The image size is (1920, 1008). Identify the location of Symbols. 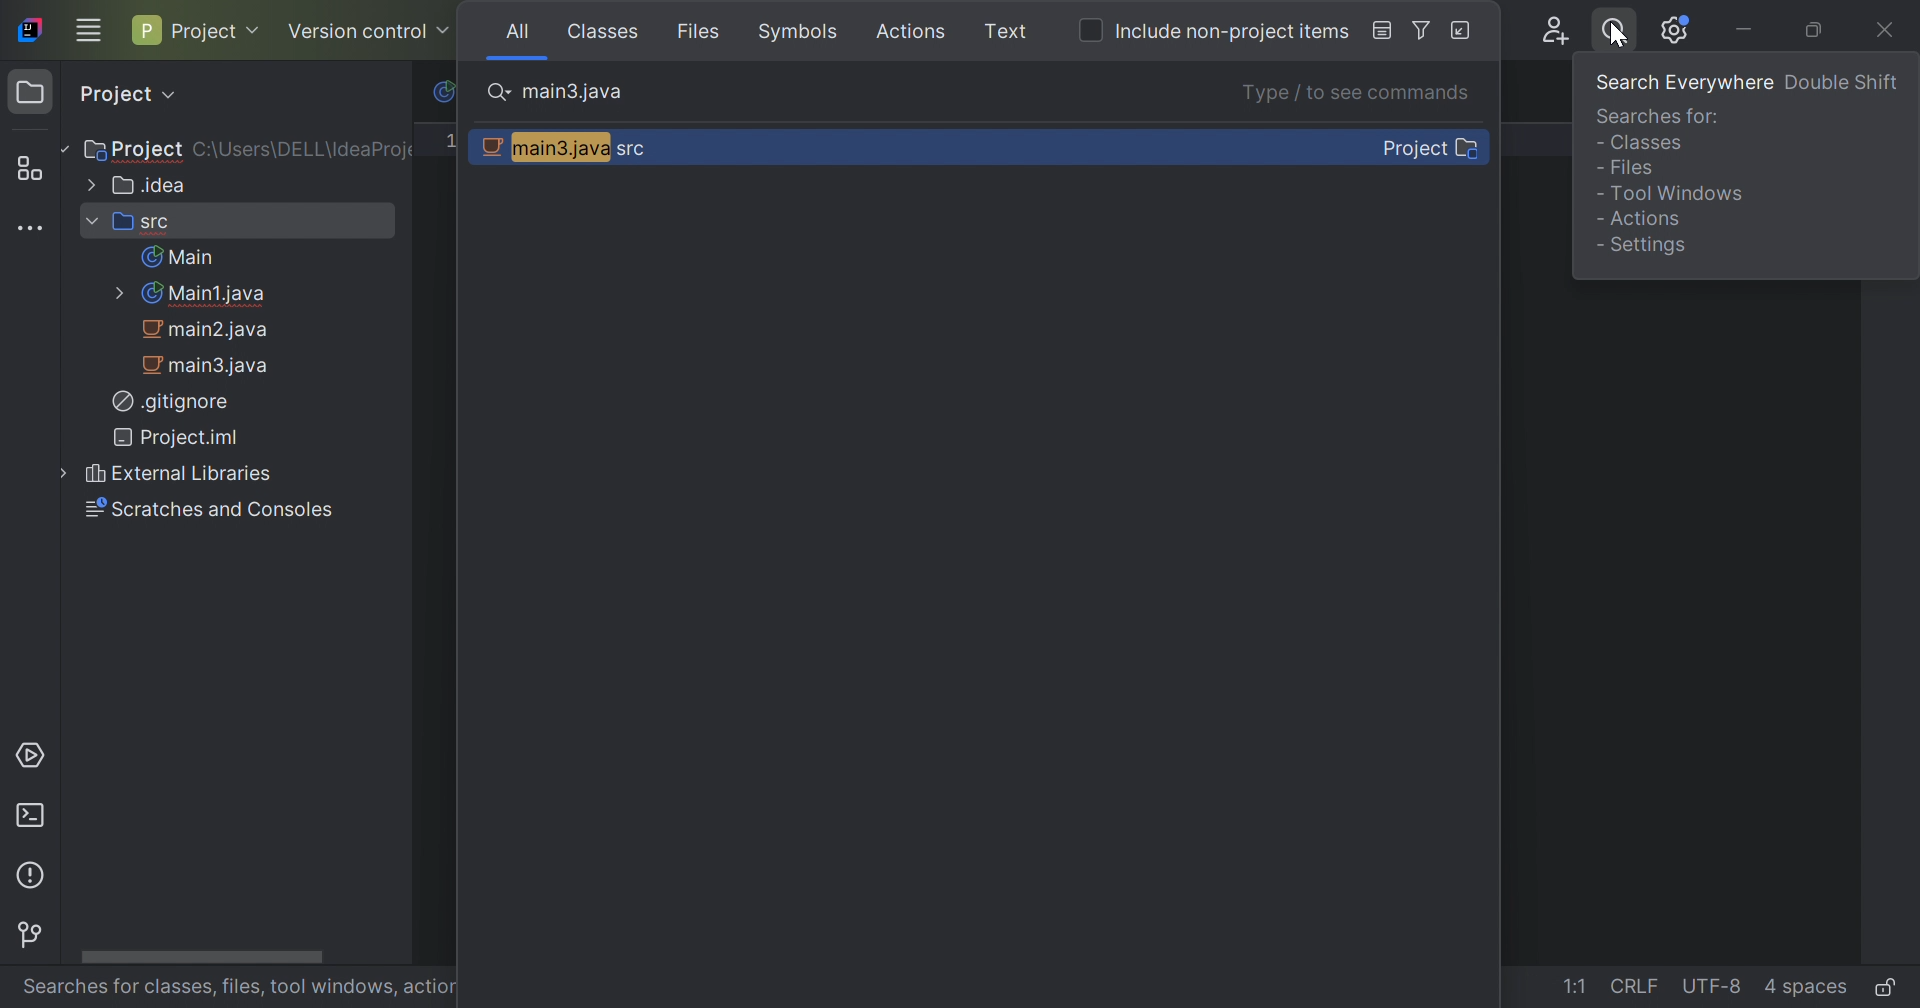
(801, 32).